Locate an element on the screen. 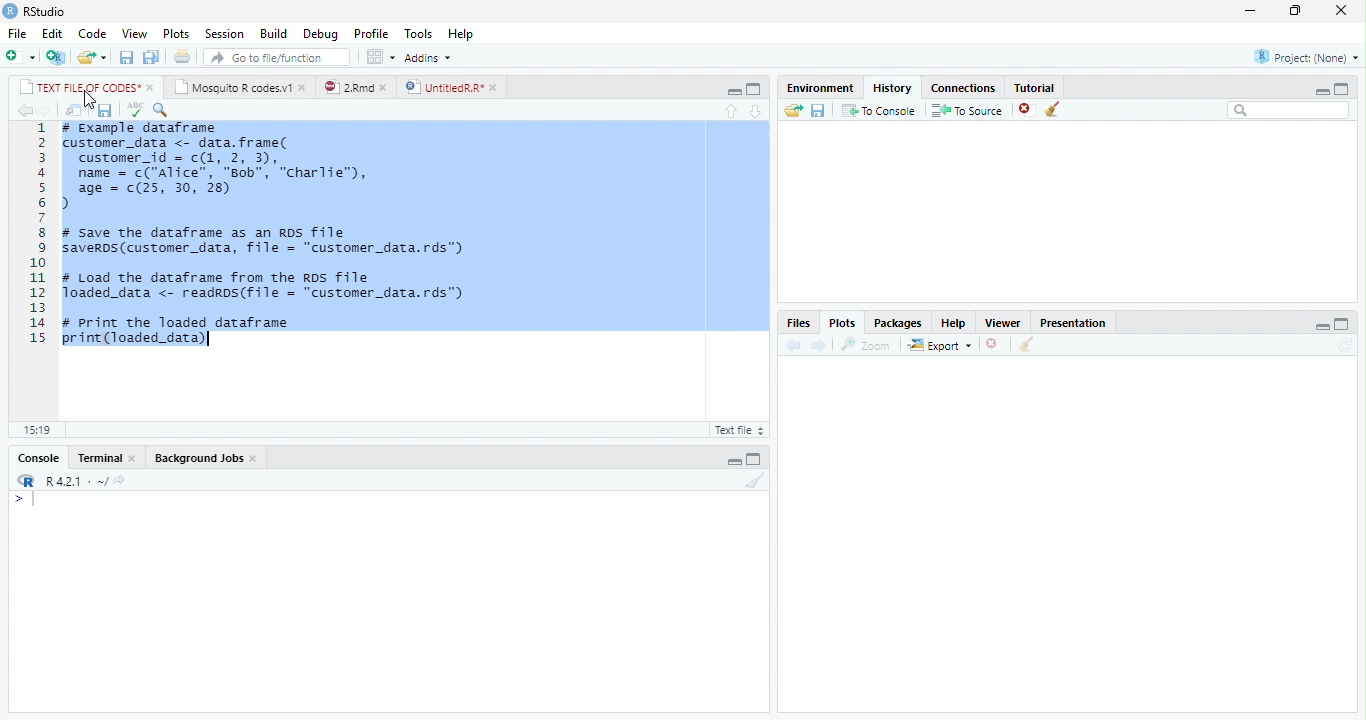 The height and width of the screenshot is (720, 1366). up is located at coordinates (732, 111).